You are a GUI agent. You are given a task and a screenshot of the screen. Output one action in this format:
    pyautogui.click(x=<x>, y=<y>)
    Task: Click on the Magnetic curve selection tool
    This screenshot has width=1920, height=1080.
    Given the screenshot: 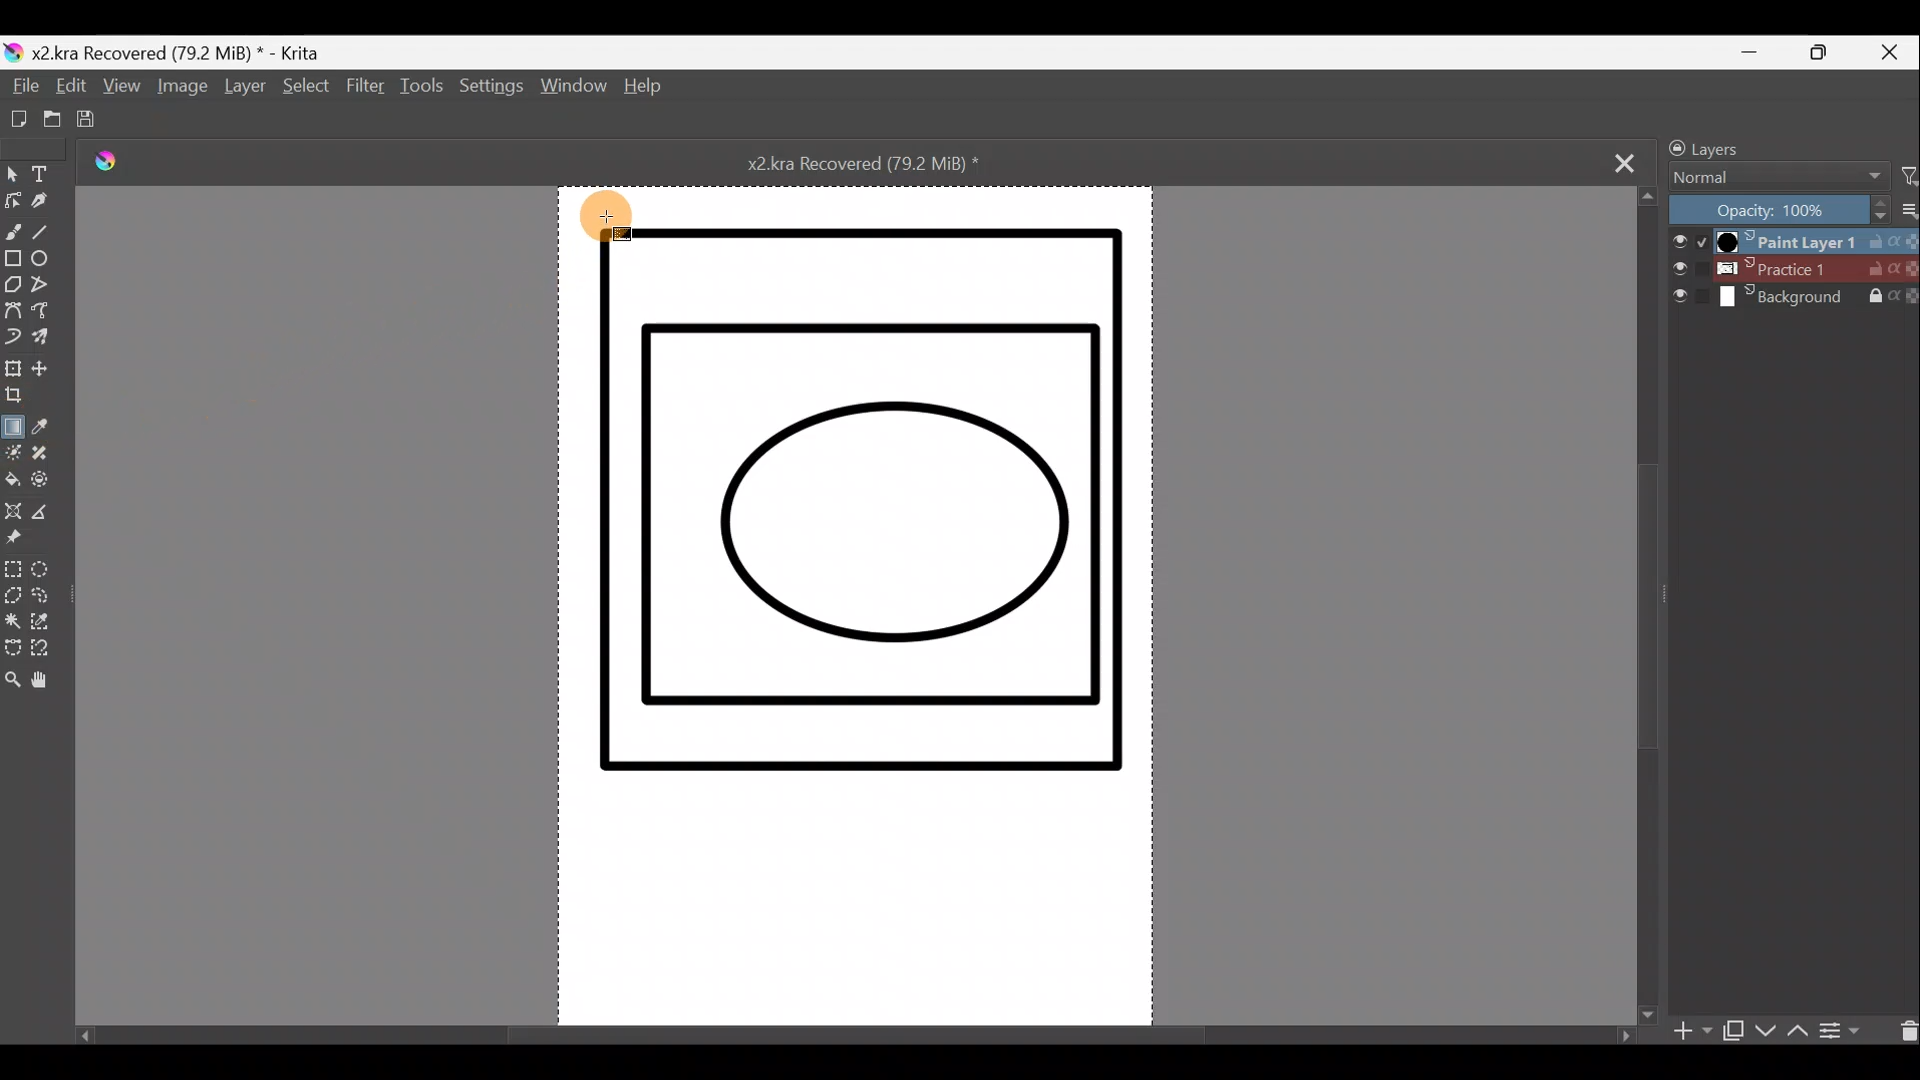 What is the action you would take?
    pyautogui.click(x=43, y=657)
    